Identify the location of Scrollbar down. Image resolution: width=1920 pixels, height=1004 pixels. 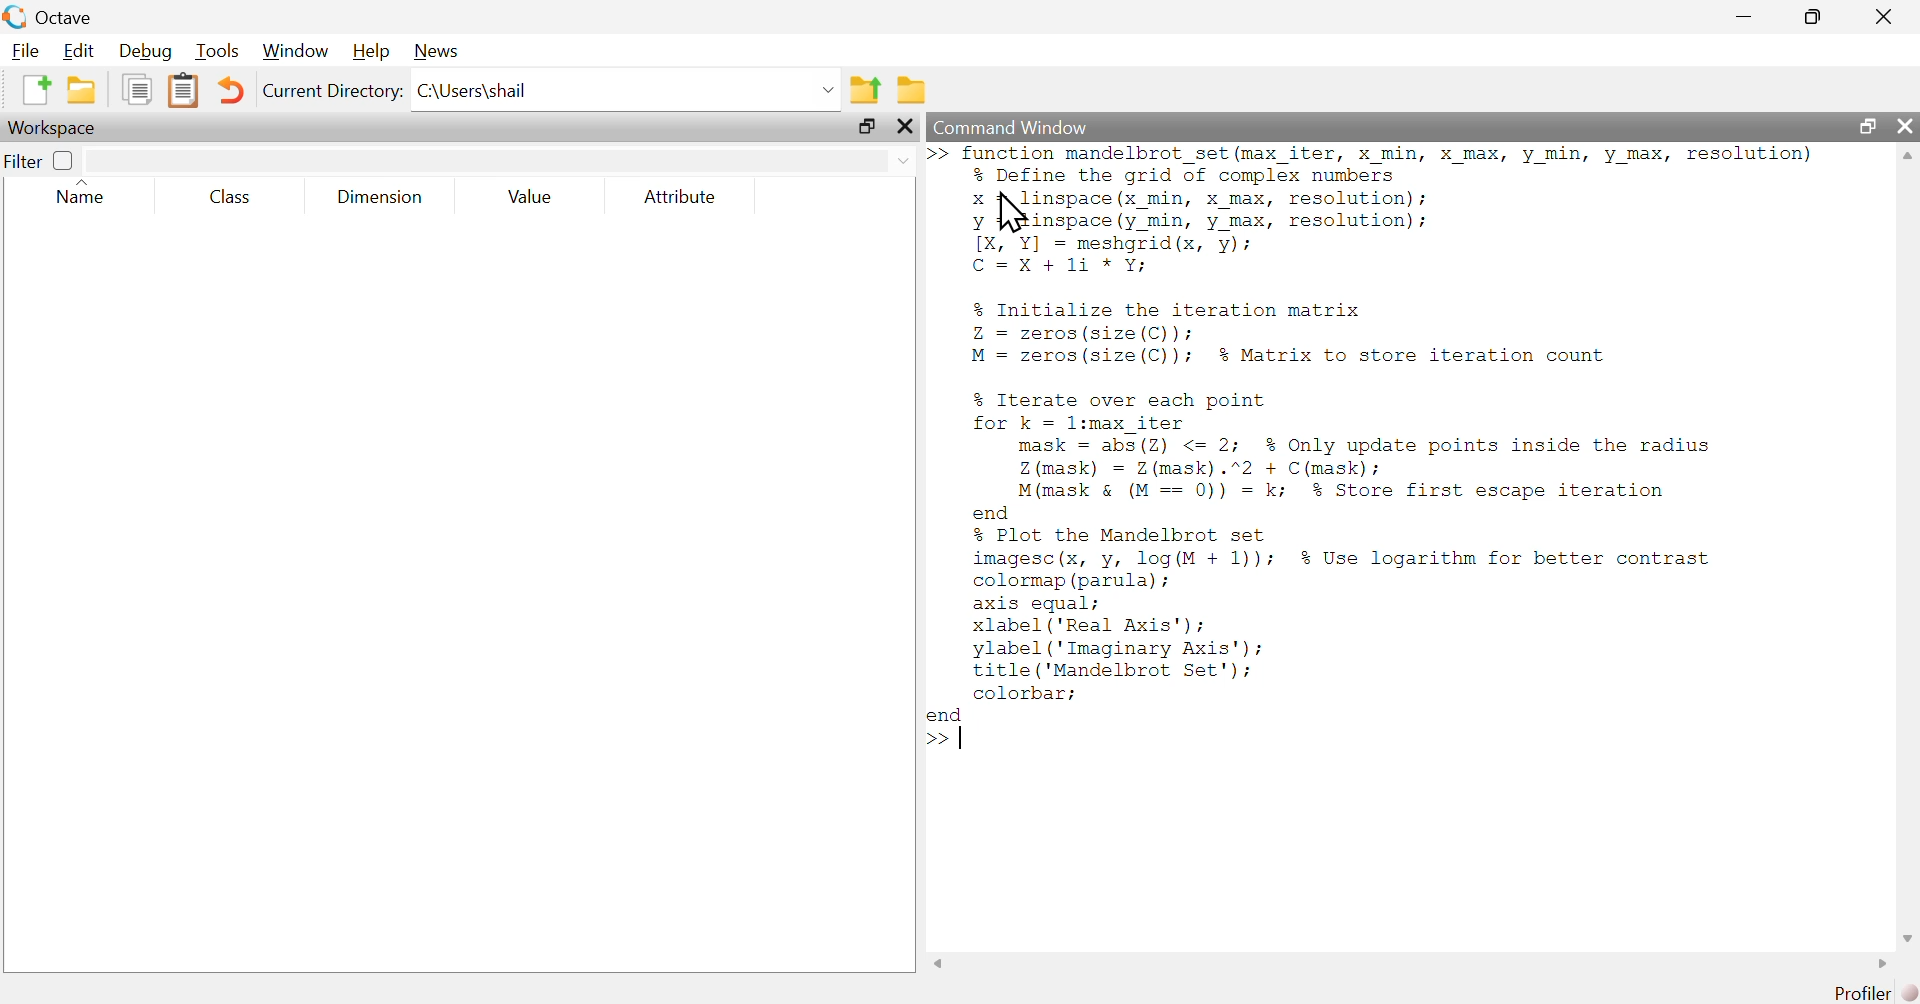
(1907, 936).